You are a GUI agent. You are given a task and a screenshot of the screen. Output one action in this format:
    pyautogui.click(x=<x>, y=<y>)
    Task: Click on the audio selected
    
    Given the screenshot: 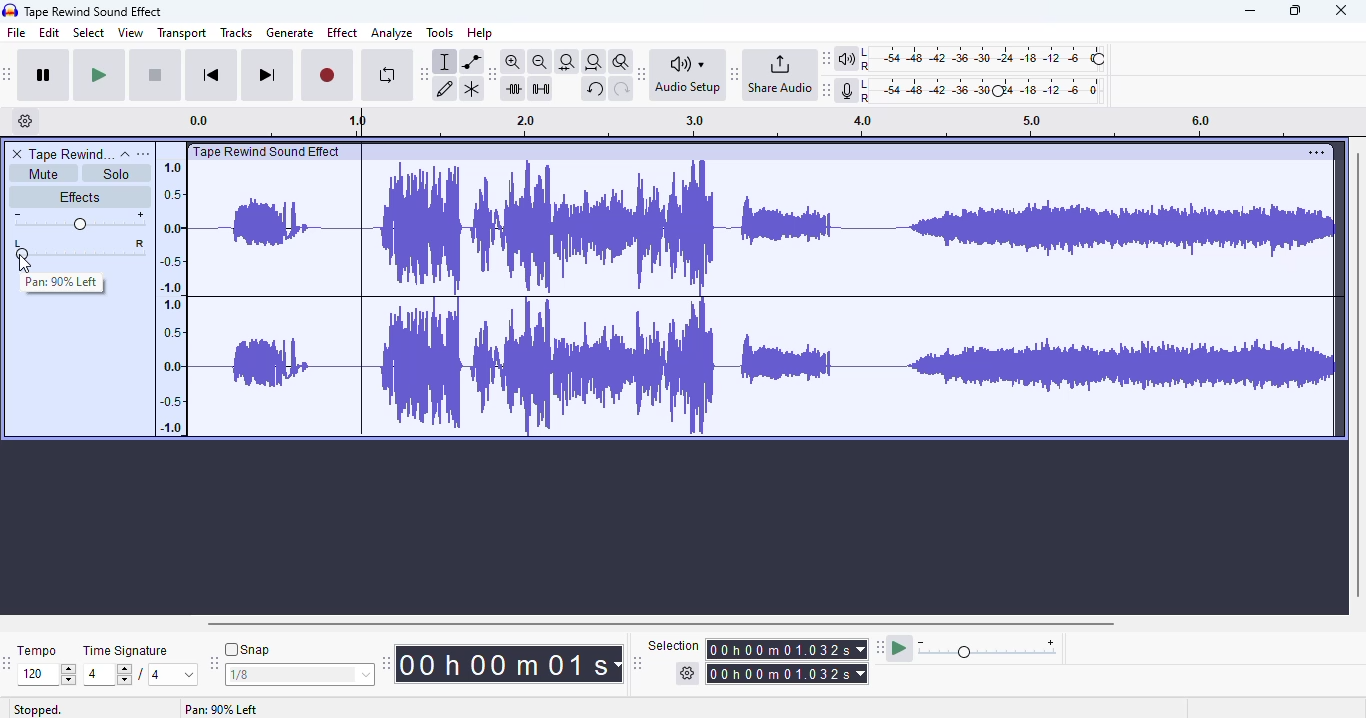 What is the action you would take?
    pyautogui.click(x=766, y=300)
    